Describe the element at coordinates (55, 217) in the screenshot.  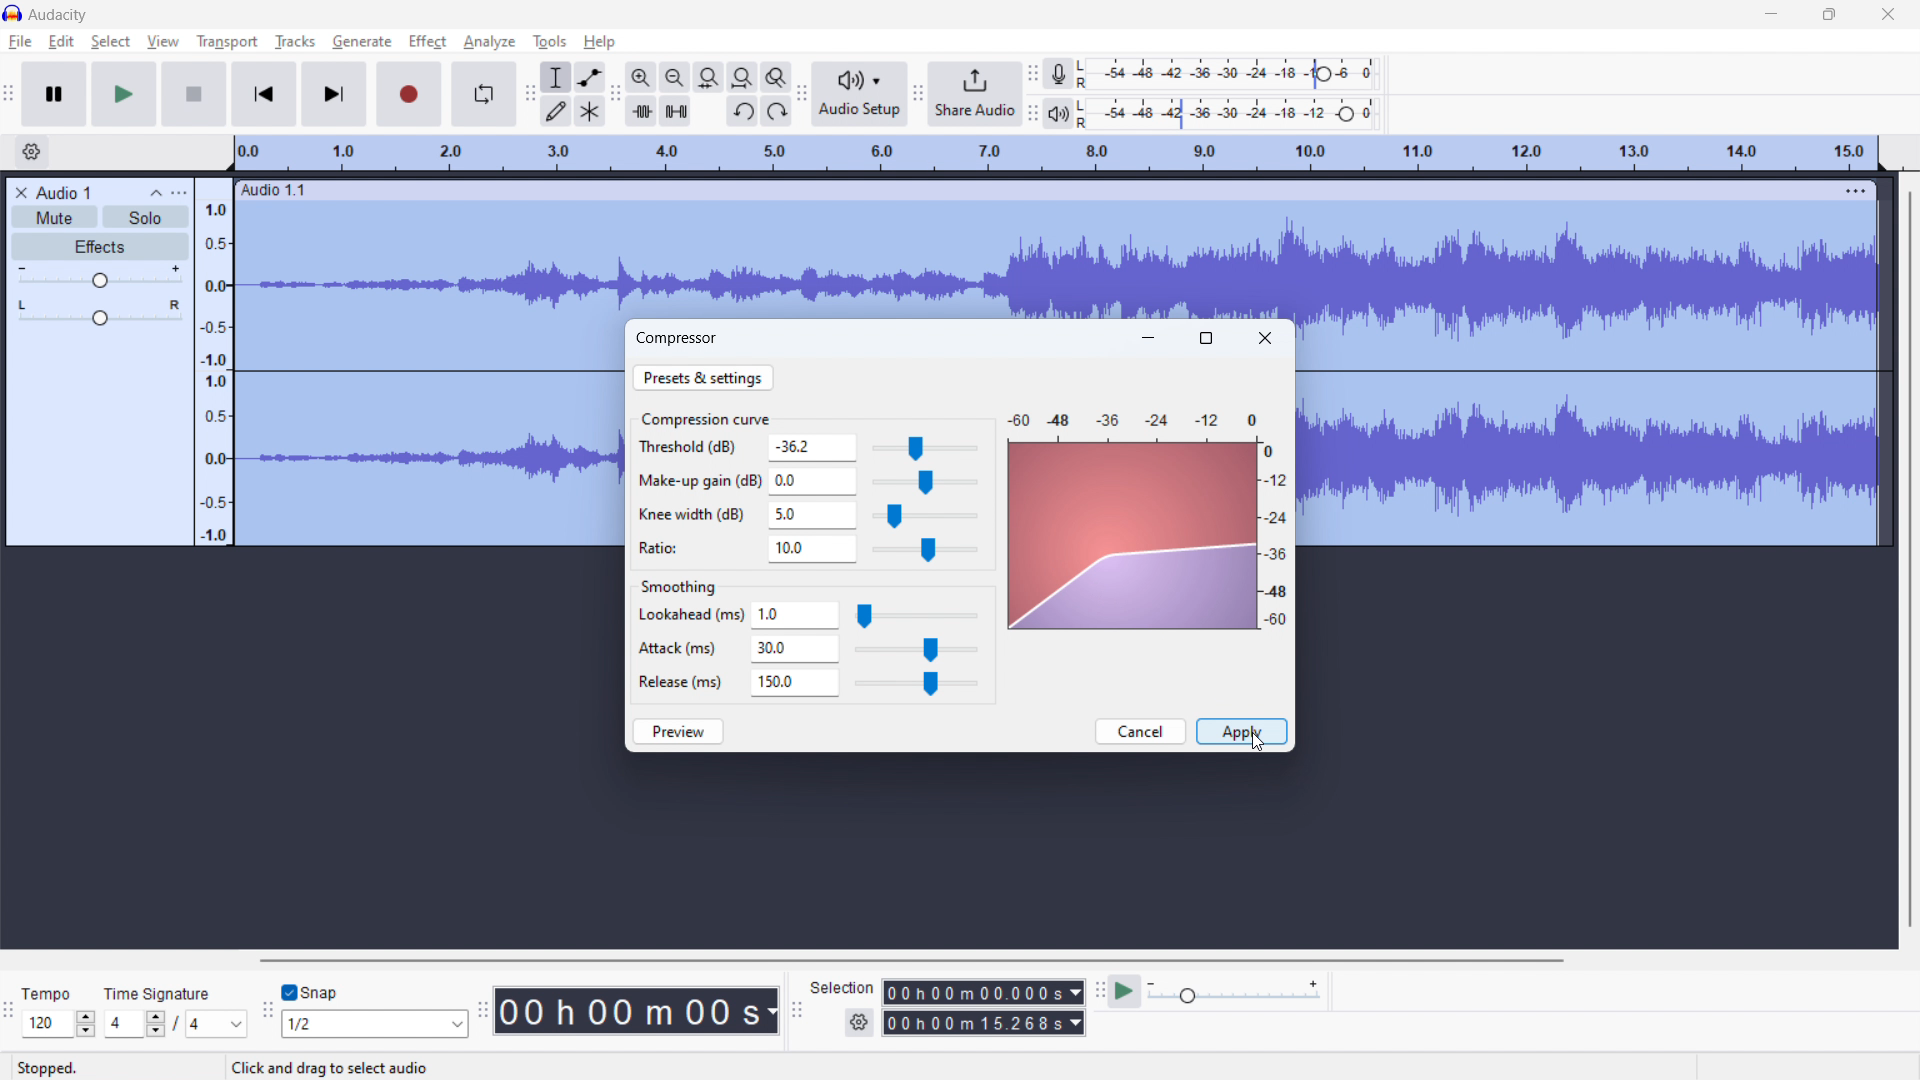
I see `mute` at that location.